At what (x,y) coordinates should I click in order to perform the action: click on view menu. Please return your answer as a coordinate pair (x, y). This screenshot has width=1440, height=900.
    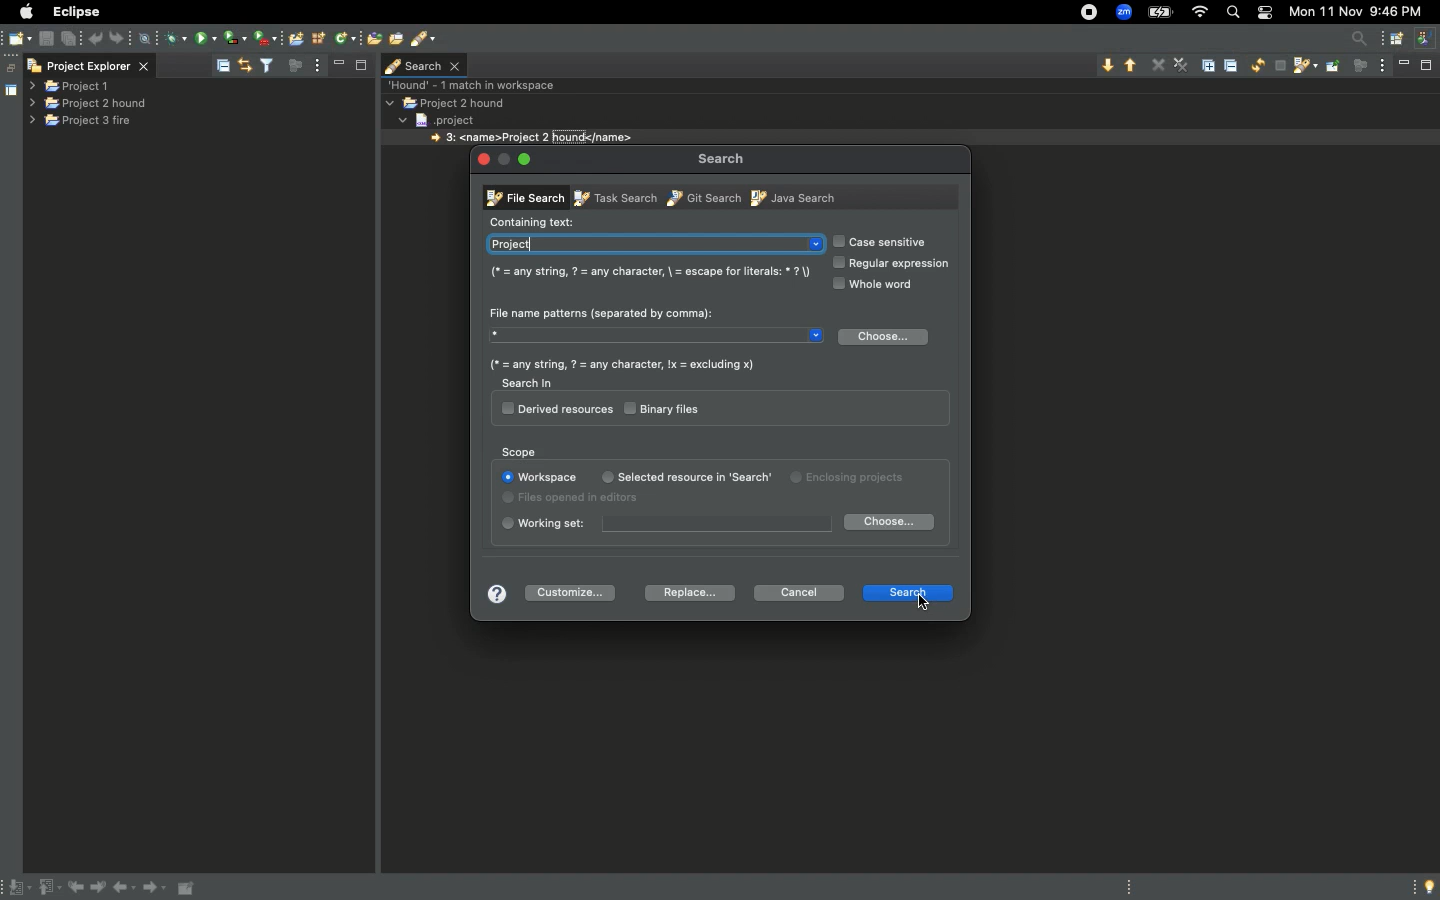
    Looking at the image, I should click on (1384, 65).